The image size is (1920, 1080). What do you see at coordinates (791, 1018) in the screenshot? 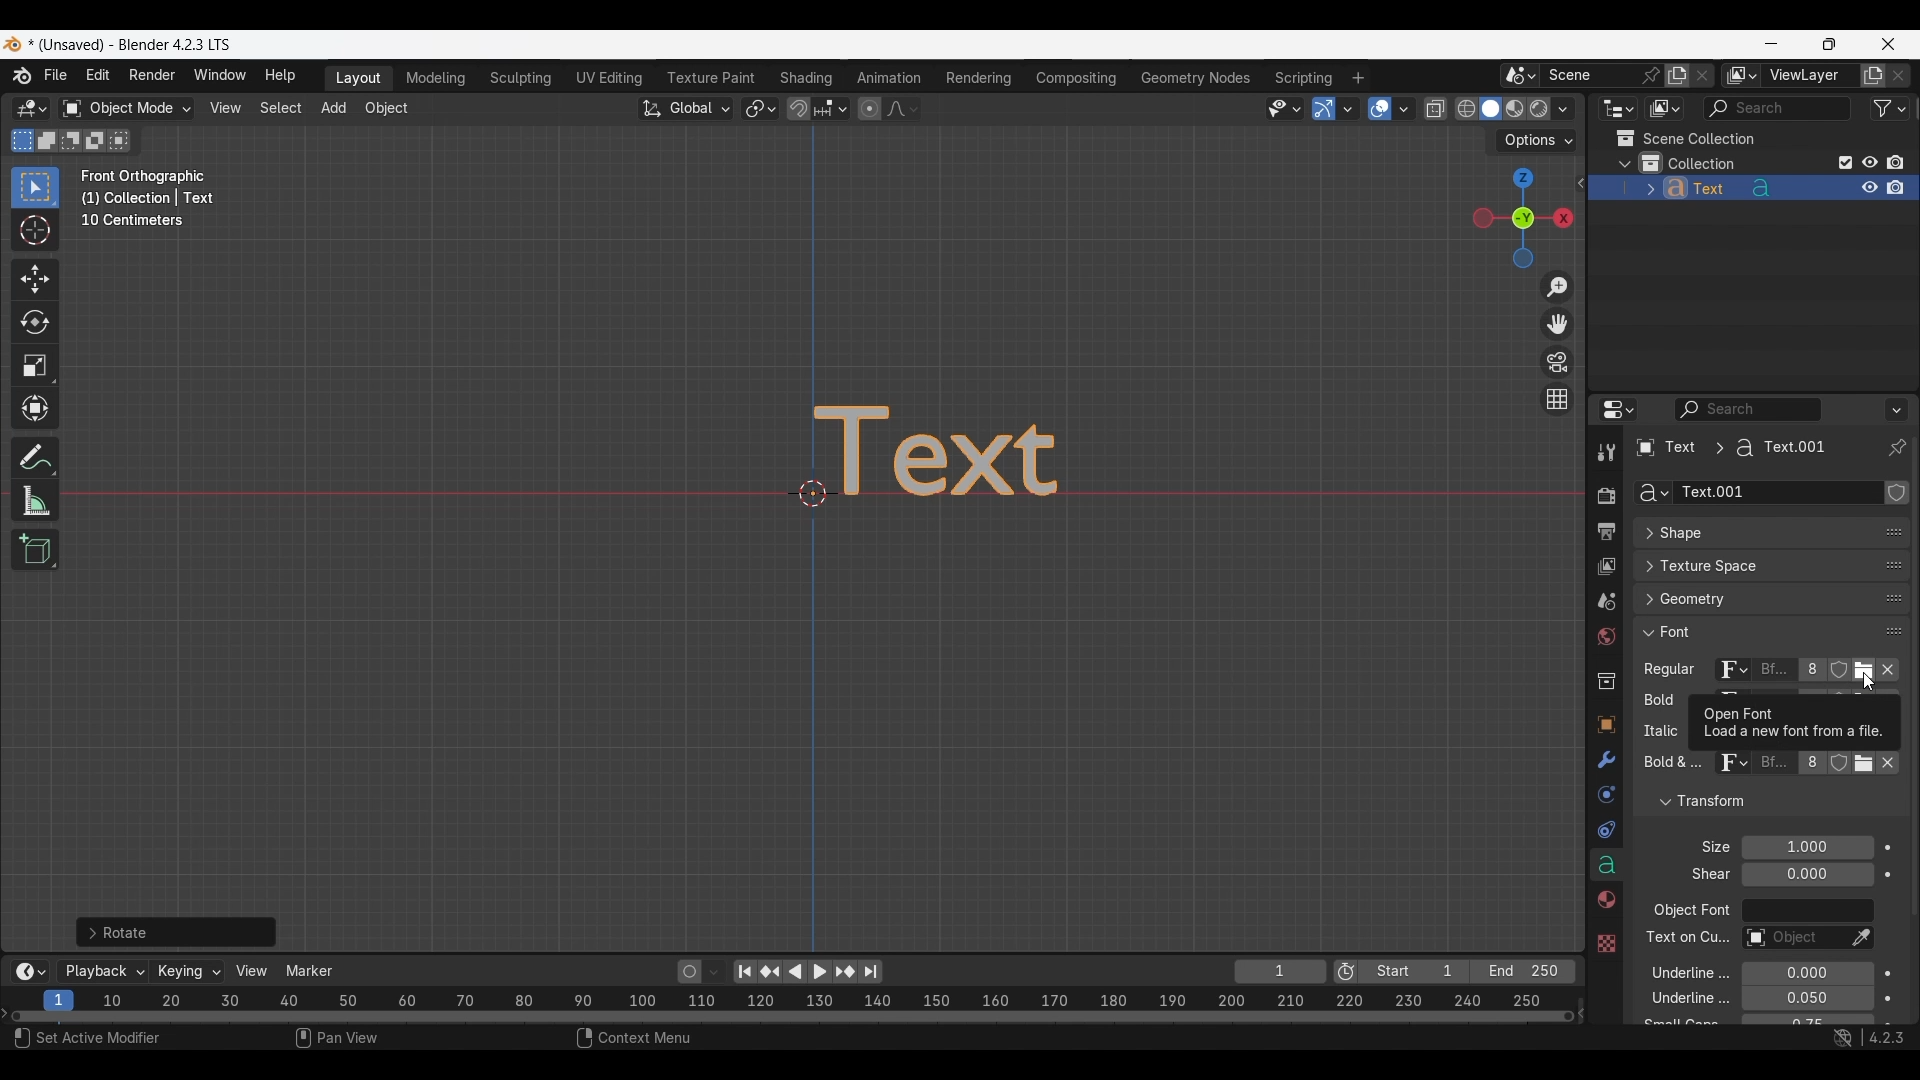
I see `Frames timeline slider` at bounding box center [791, 1018].